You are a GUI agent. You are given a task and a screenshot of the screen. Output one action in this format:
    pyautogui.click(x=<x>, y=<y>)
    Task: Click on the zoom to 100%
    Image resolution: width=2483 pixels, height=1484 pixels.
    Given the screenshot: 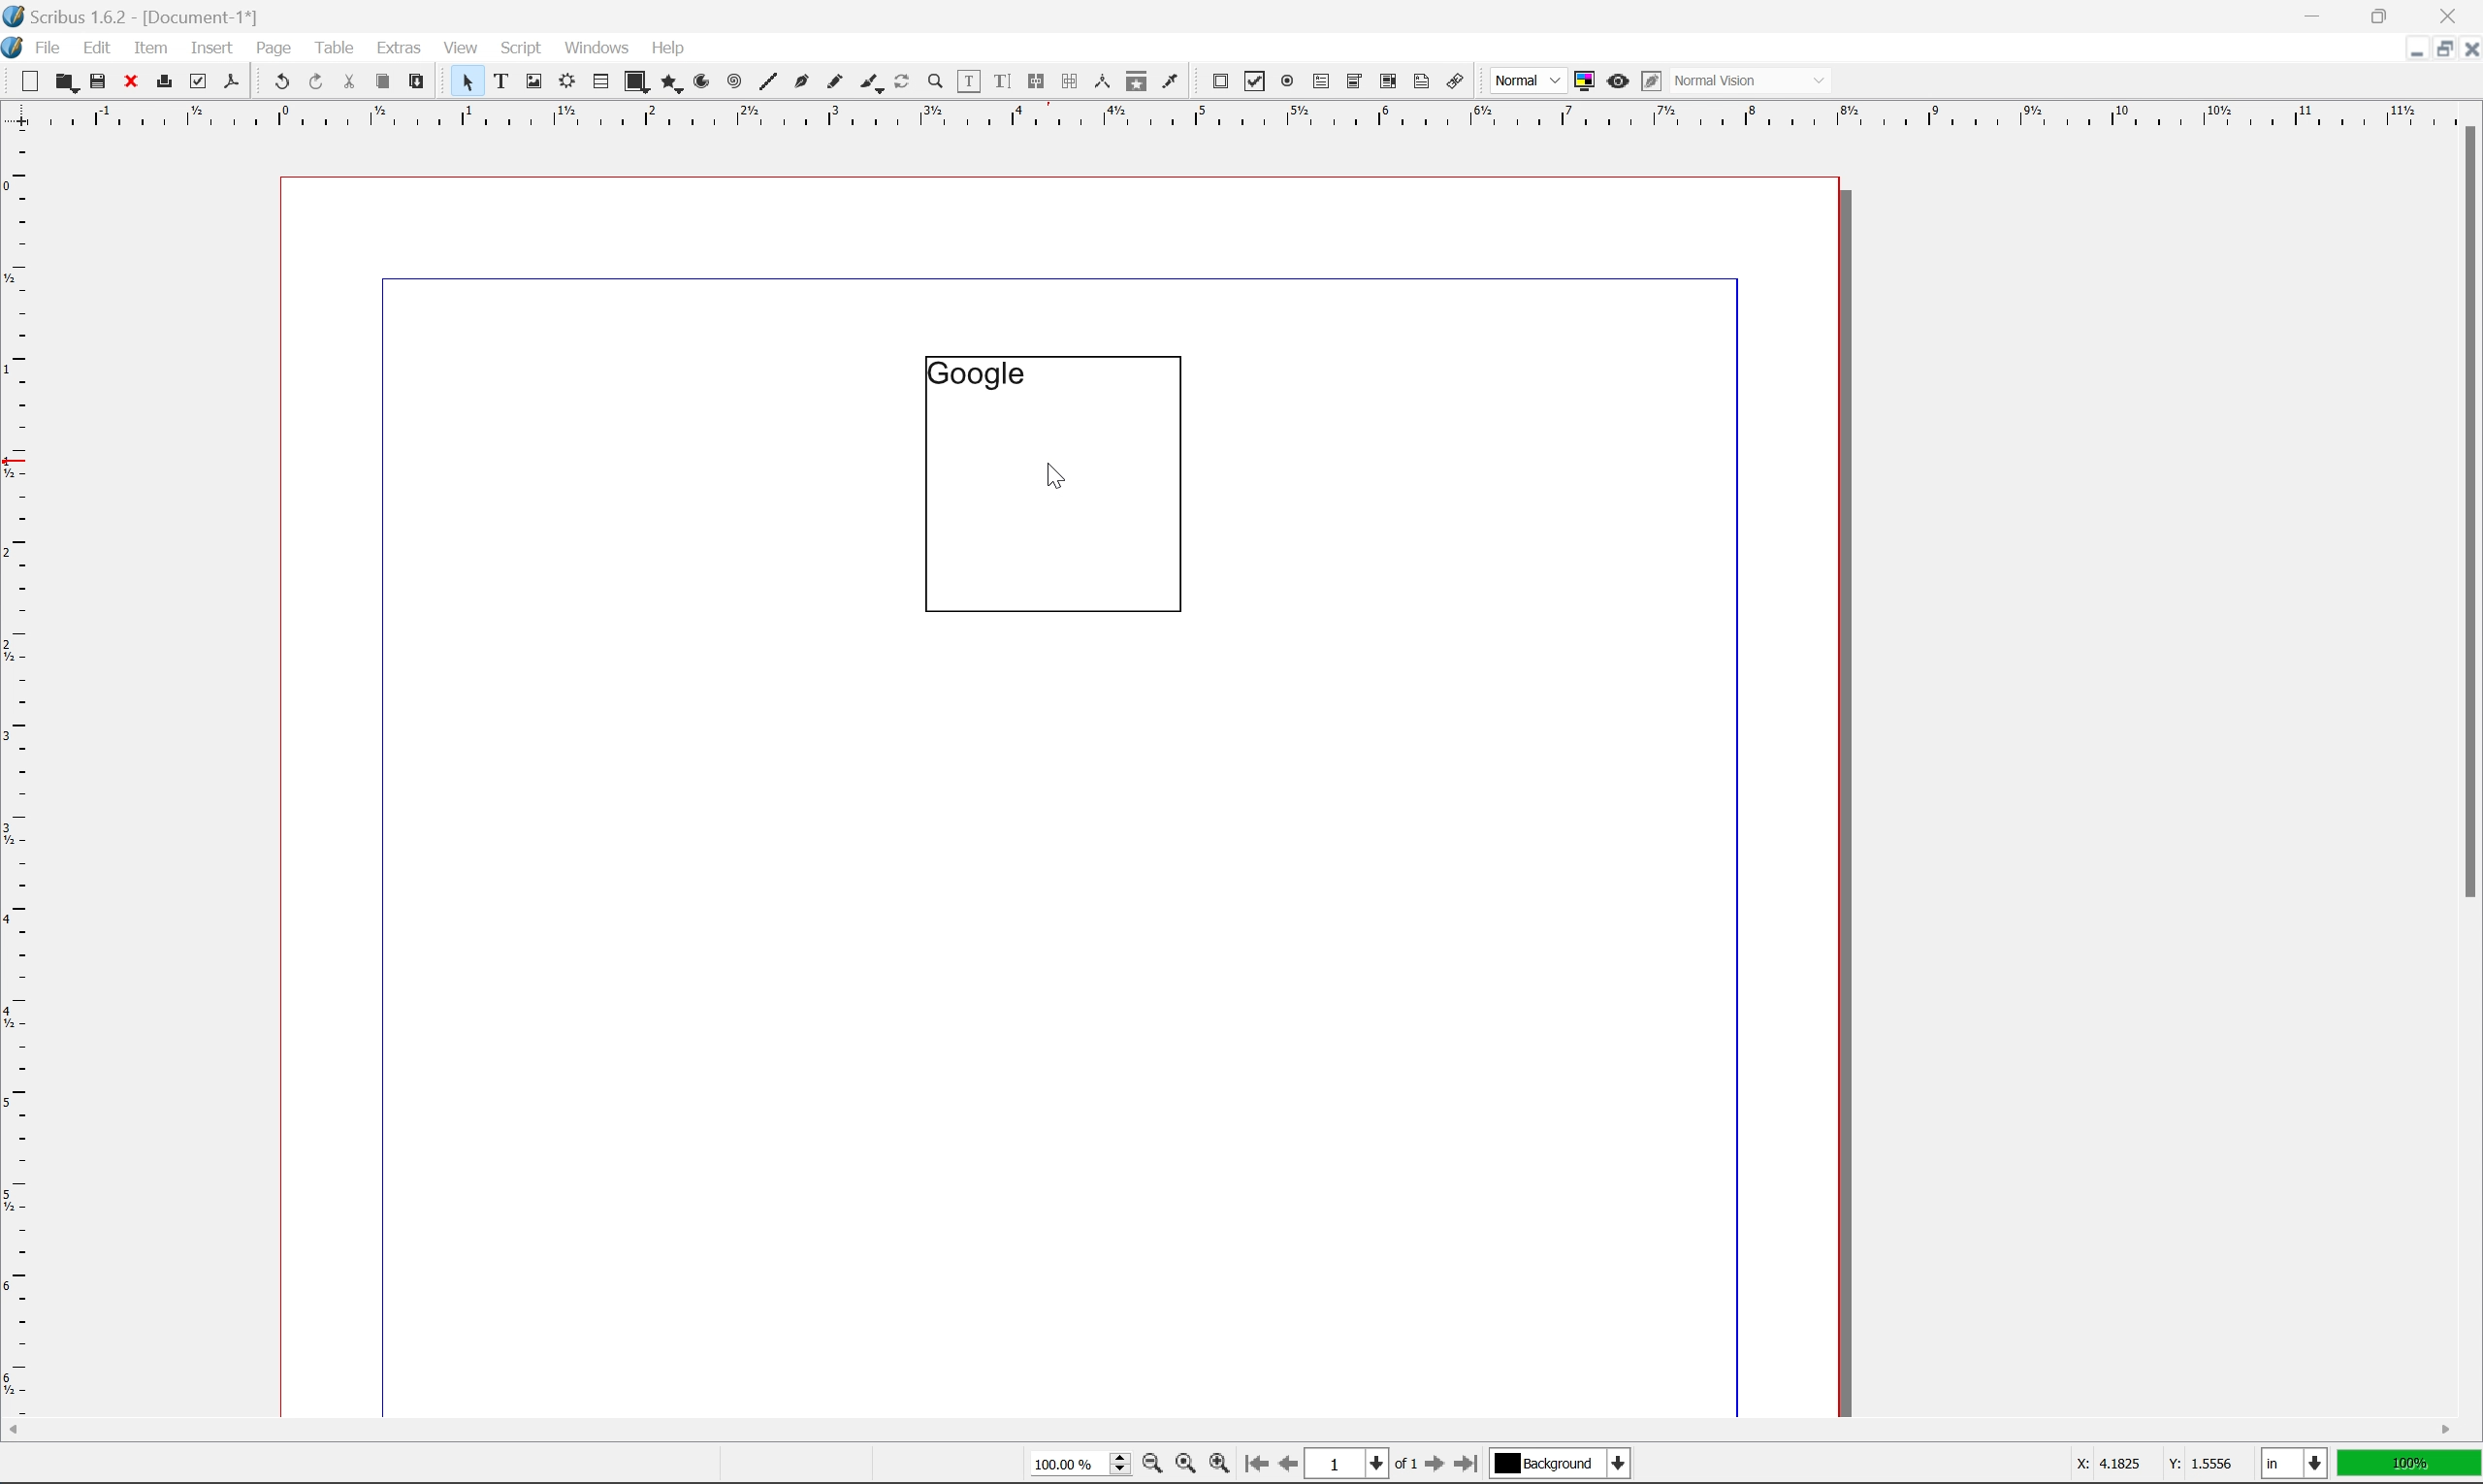 What is the action you would take?
    pyautogui.click(x=1184, y=1467)
    